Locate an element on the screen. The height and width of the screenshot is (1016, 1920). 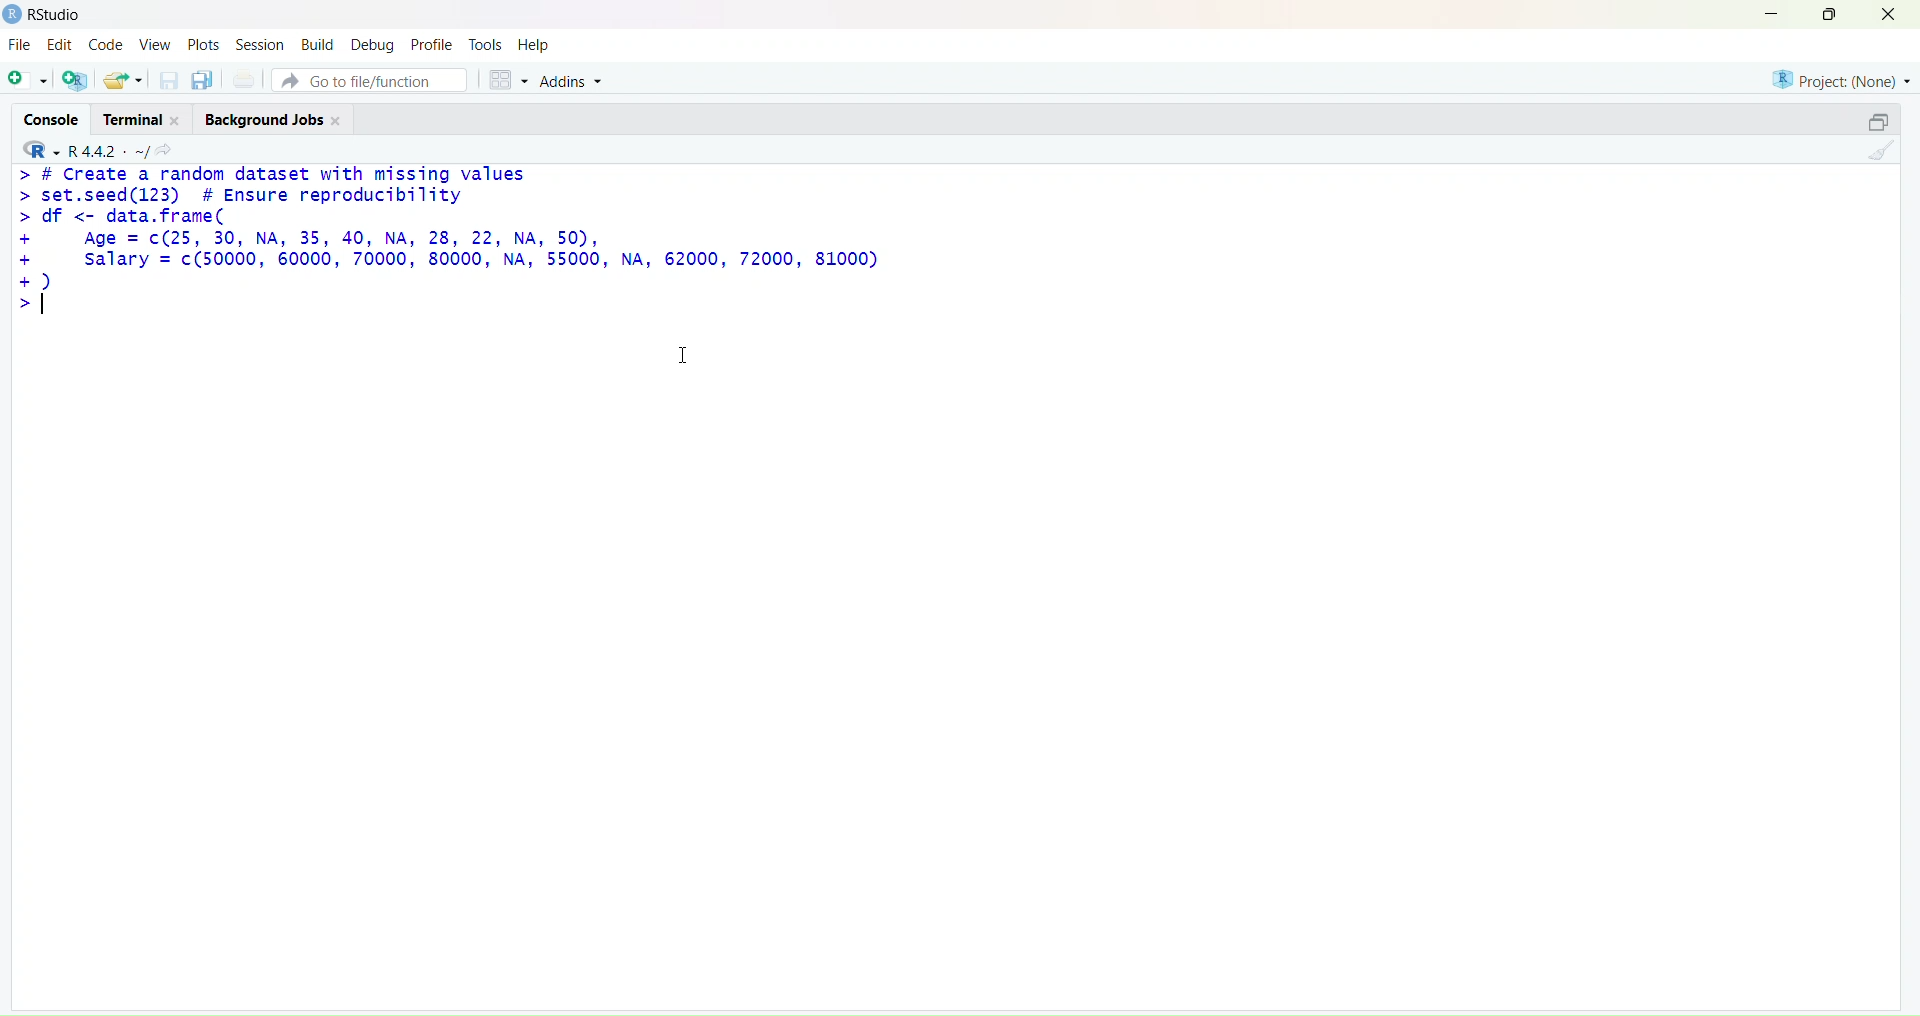
session is located at coordinates (261, 46).